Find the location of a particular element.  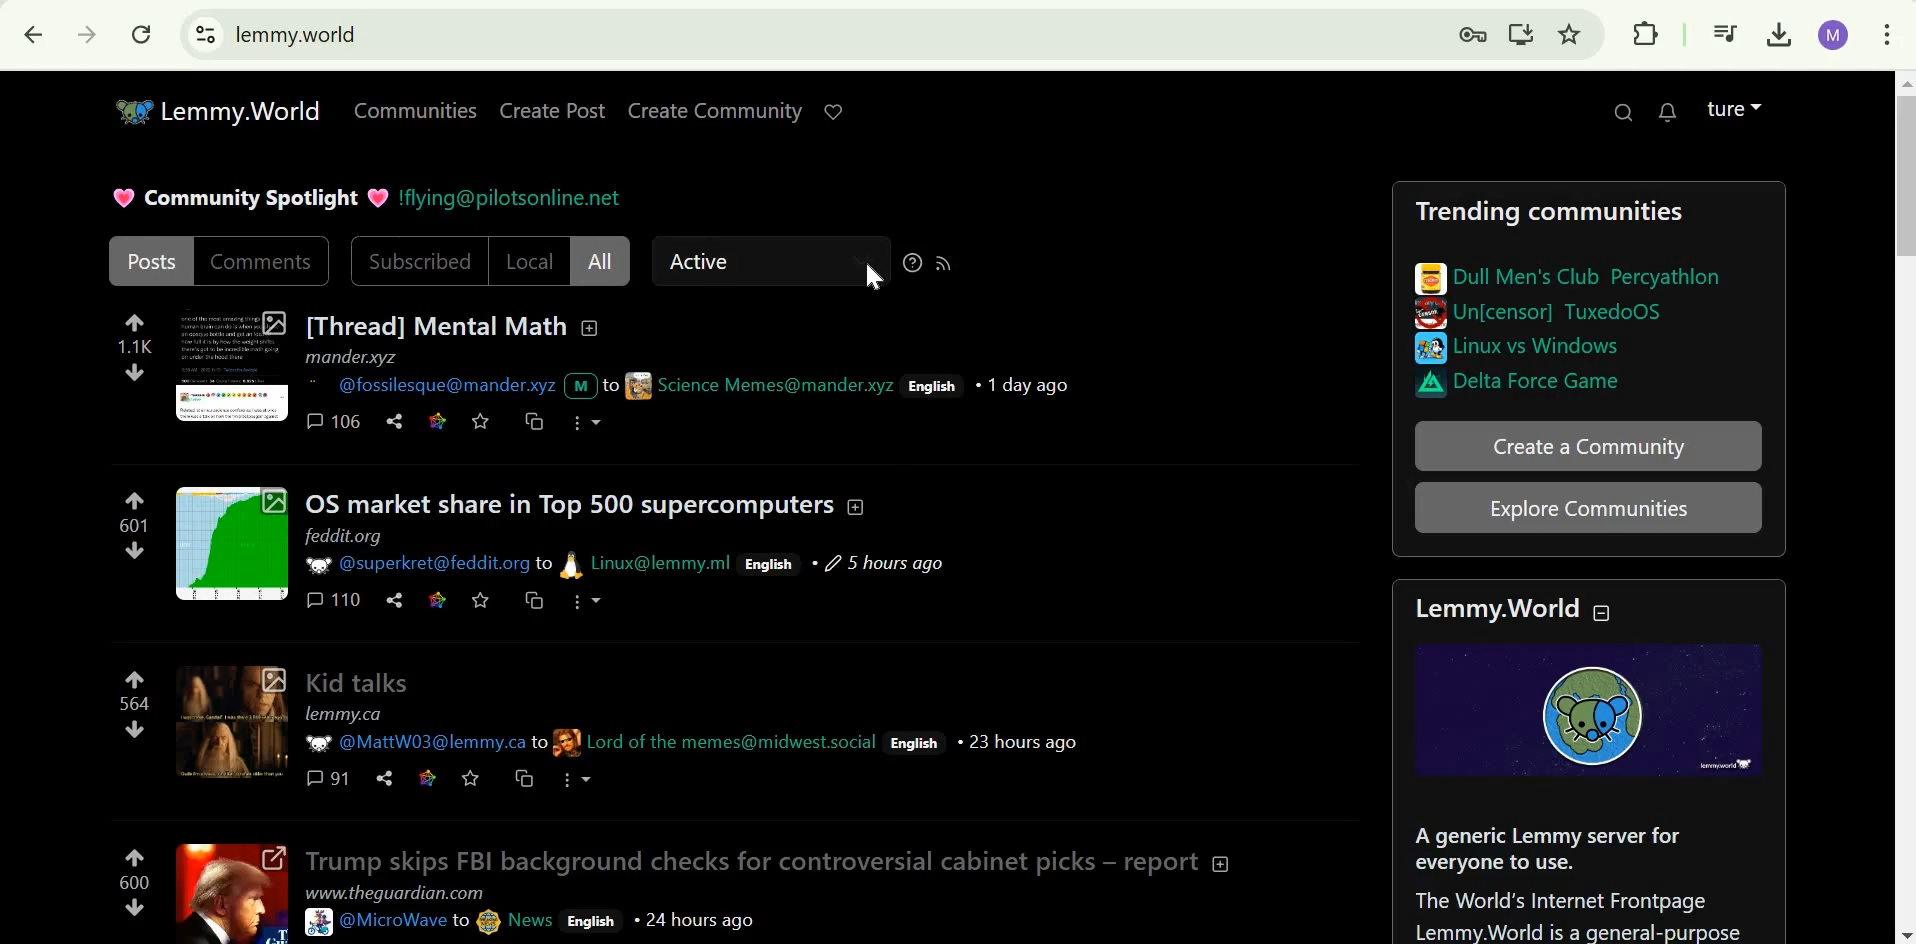

Media controls is located at coordinates (1723, 33).